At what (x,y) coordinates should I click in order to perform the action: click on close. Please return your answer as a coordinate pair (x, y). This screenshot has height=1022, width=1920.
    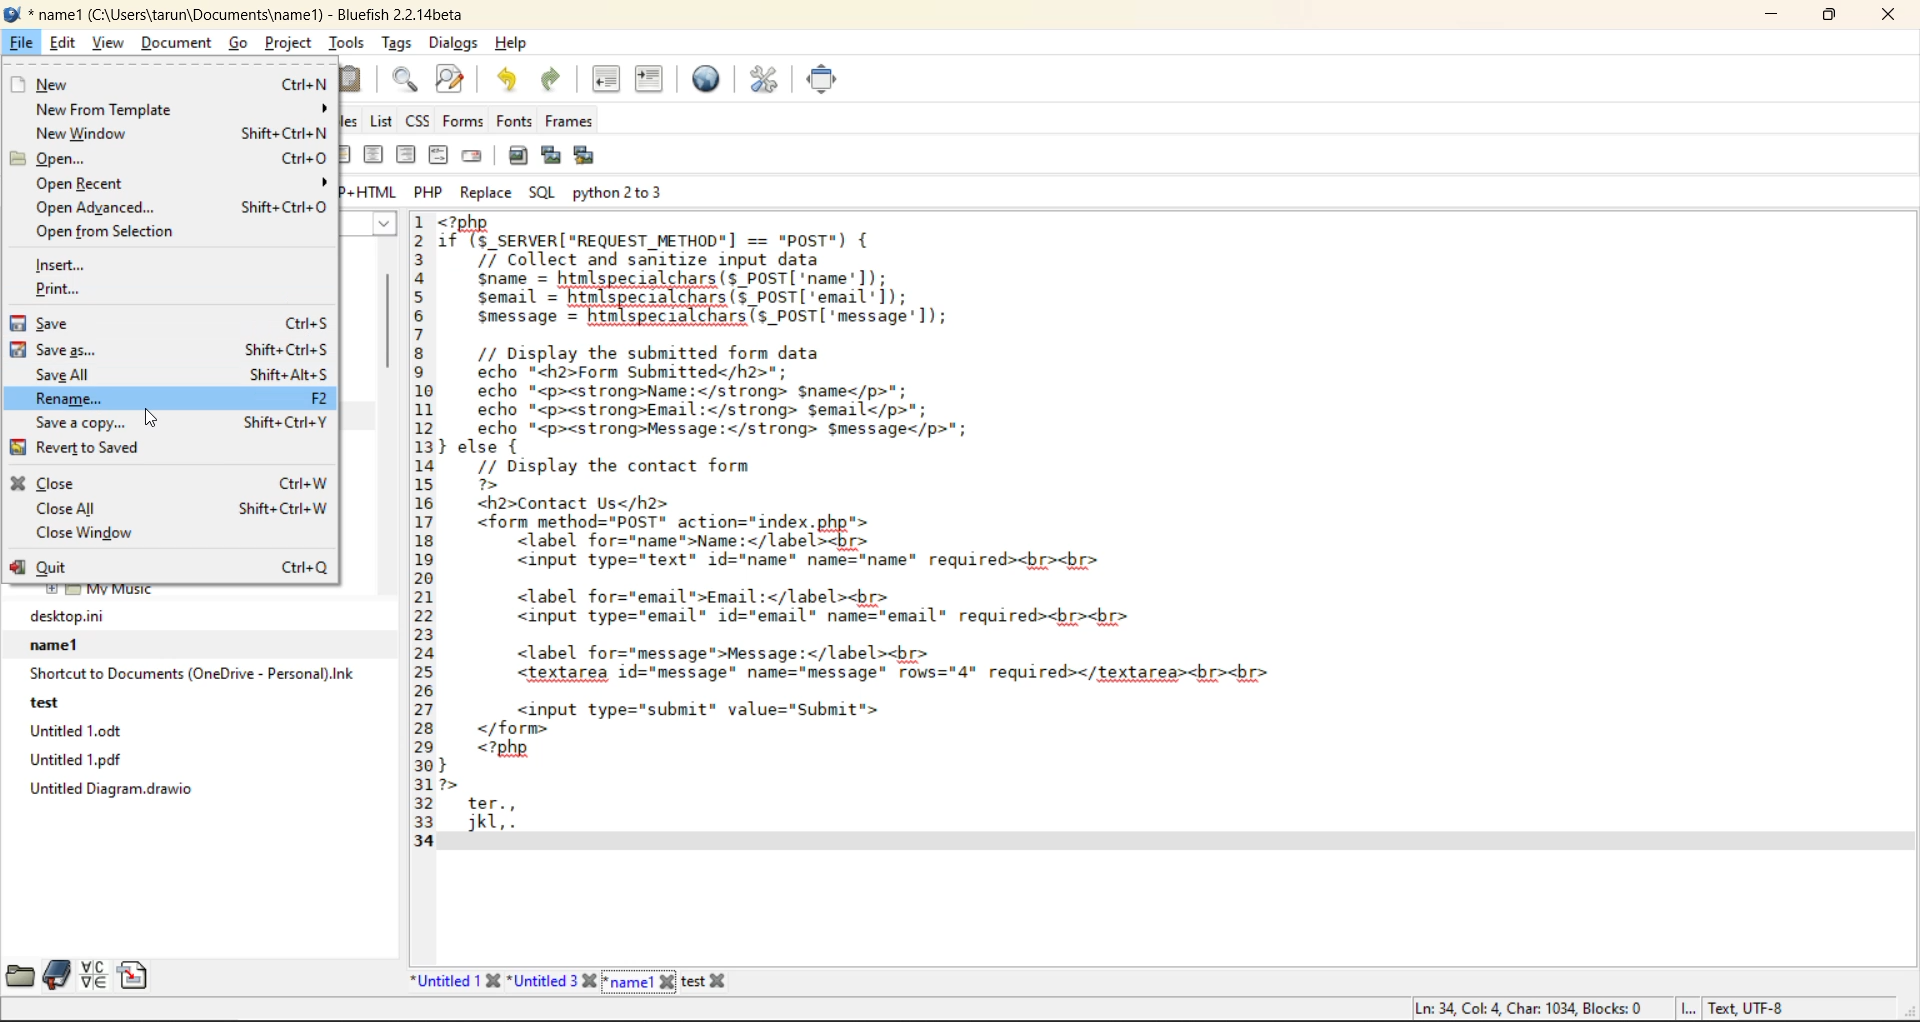
    Looking at the image, I should click on (171, 484).